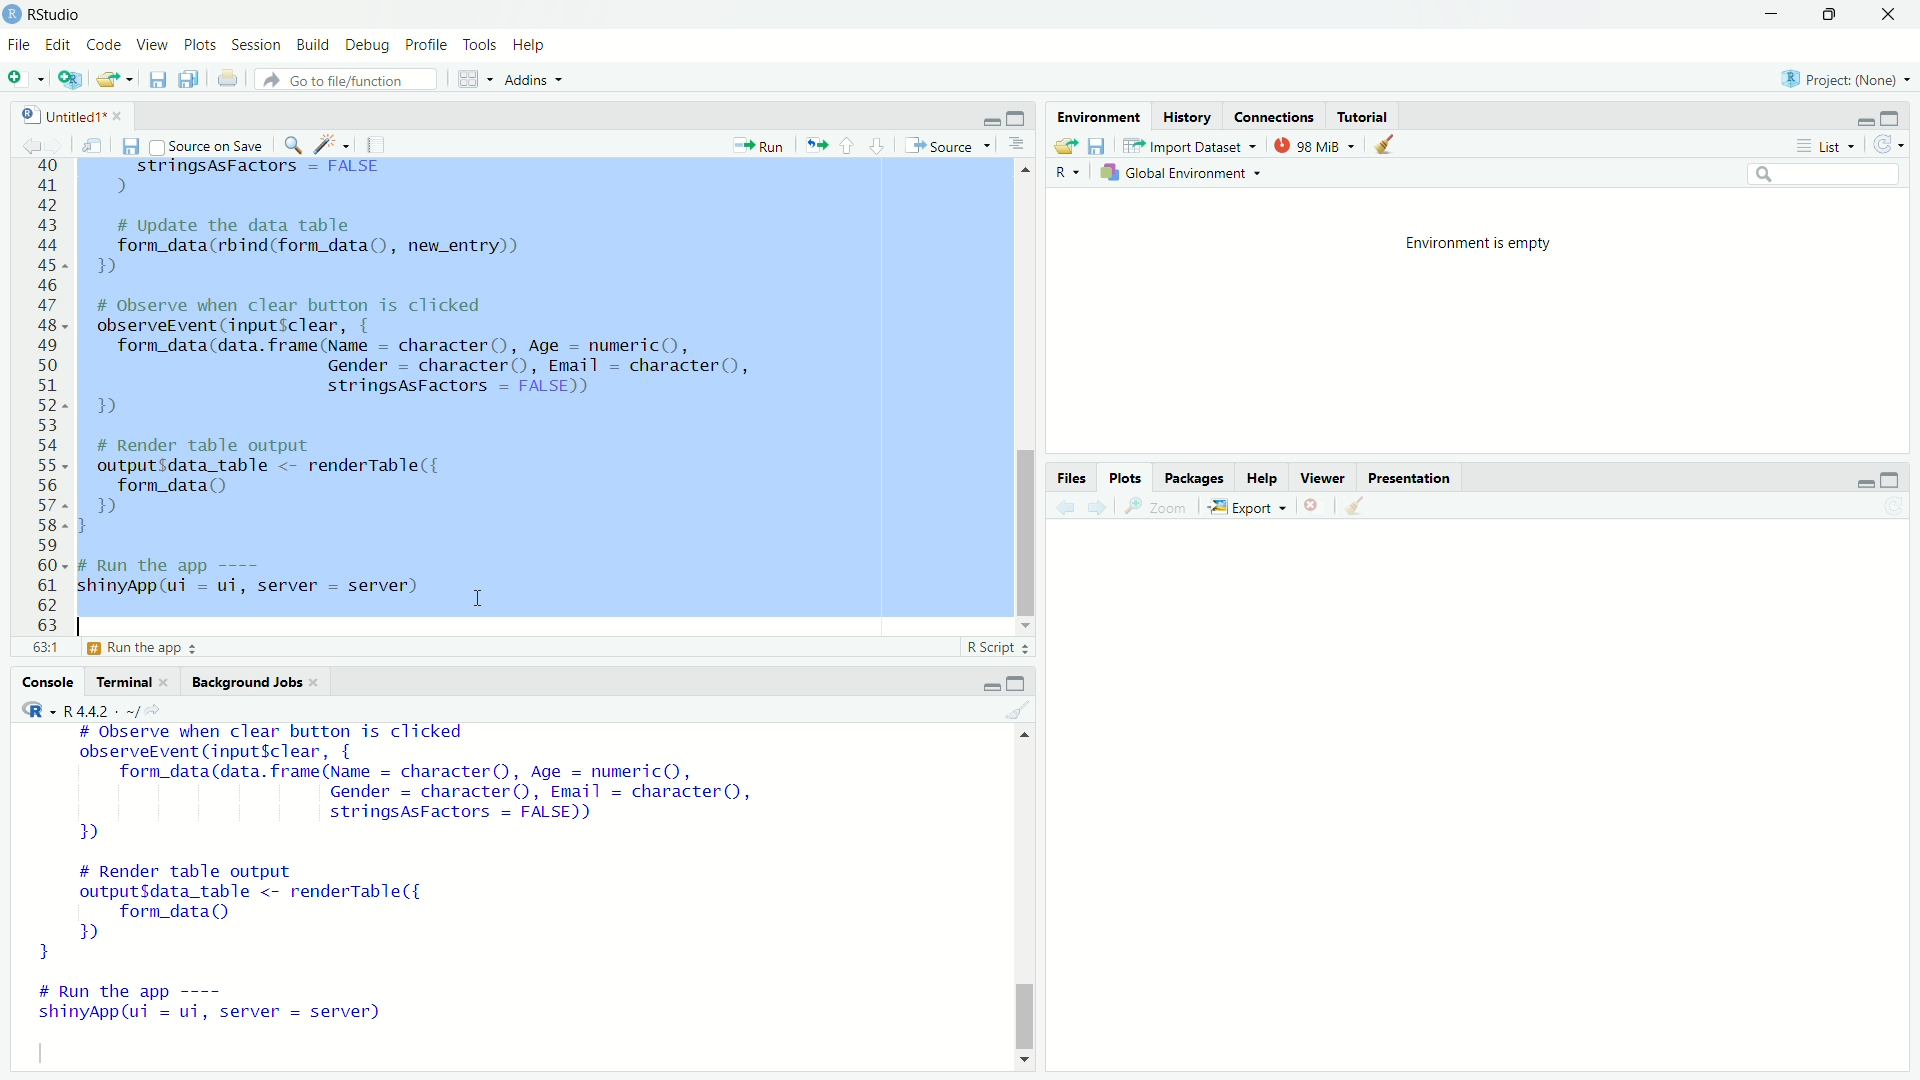 This screenshot has width=1920, height=1080. What do you see at coordinates (1391, 145) in the screenshot?
I see `clear objects from the workspace` at bounding box center [1391, 145].